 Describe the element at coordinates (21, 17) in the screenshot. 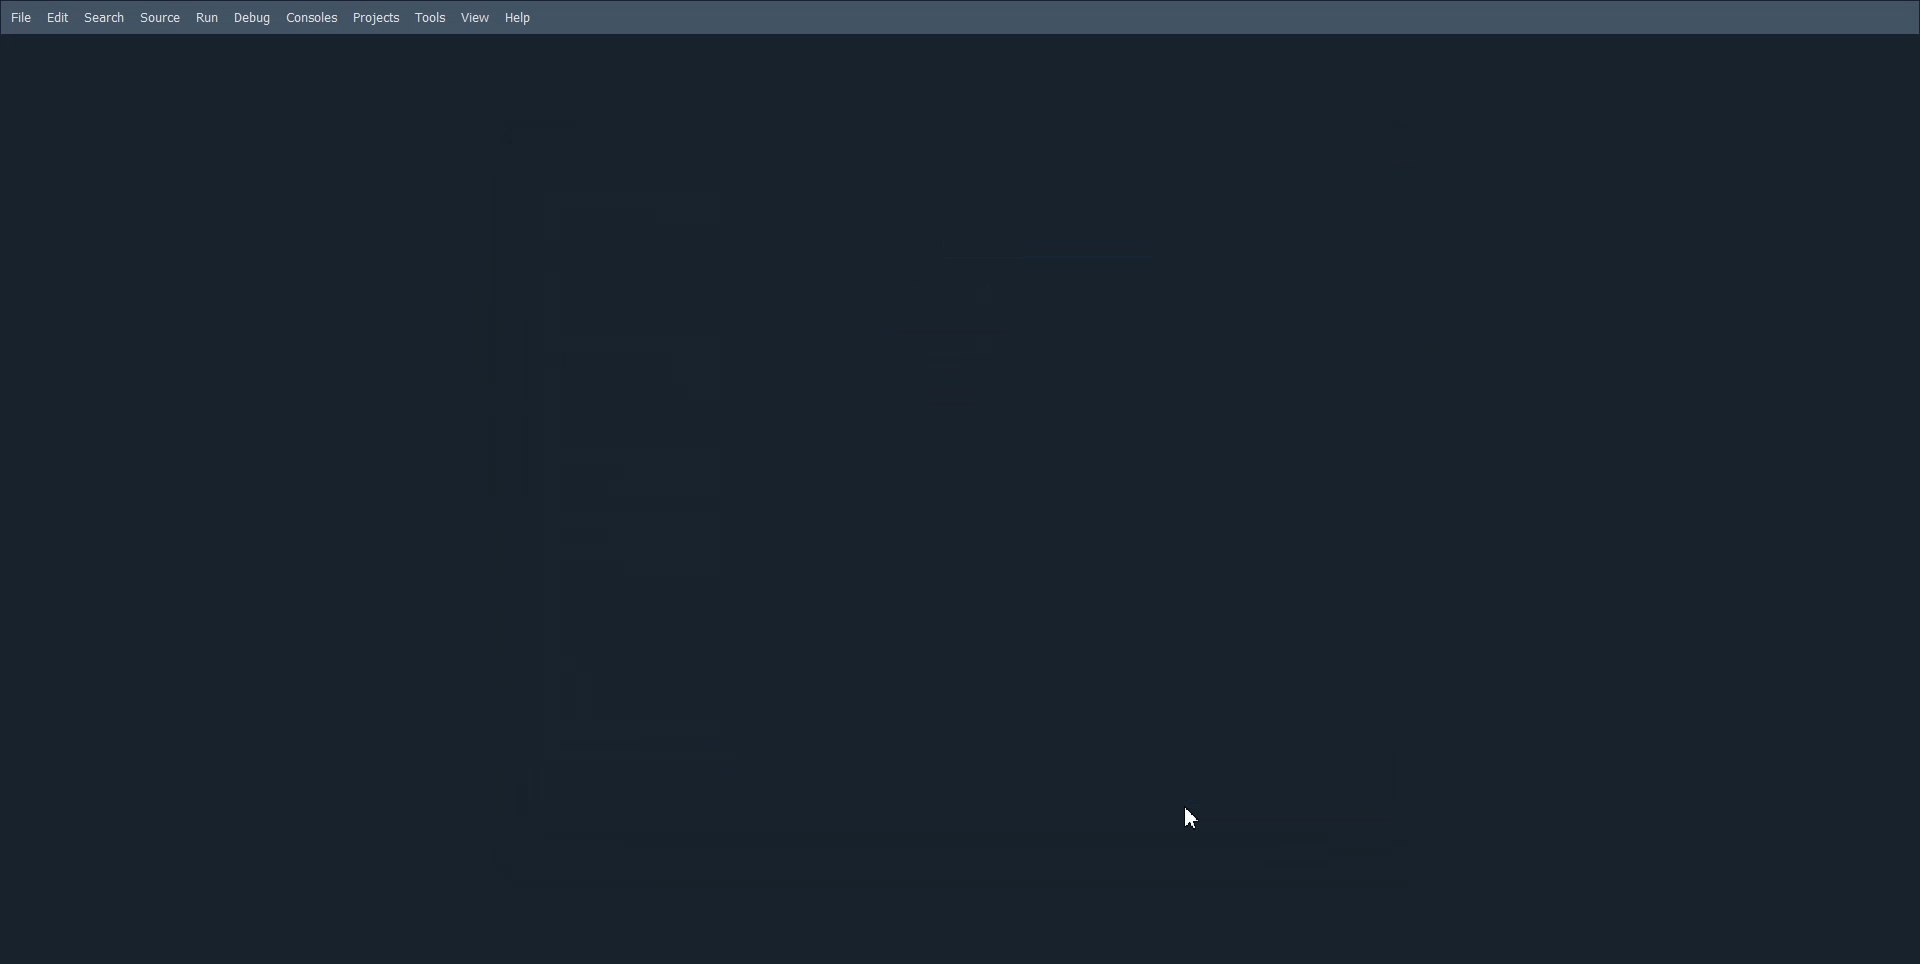

I see `File` at that location.